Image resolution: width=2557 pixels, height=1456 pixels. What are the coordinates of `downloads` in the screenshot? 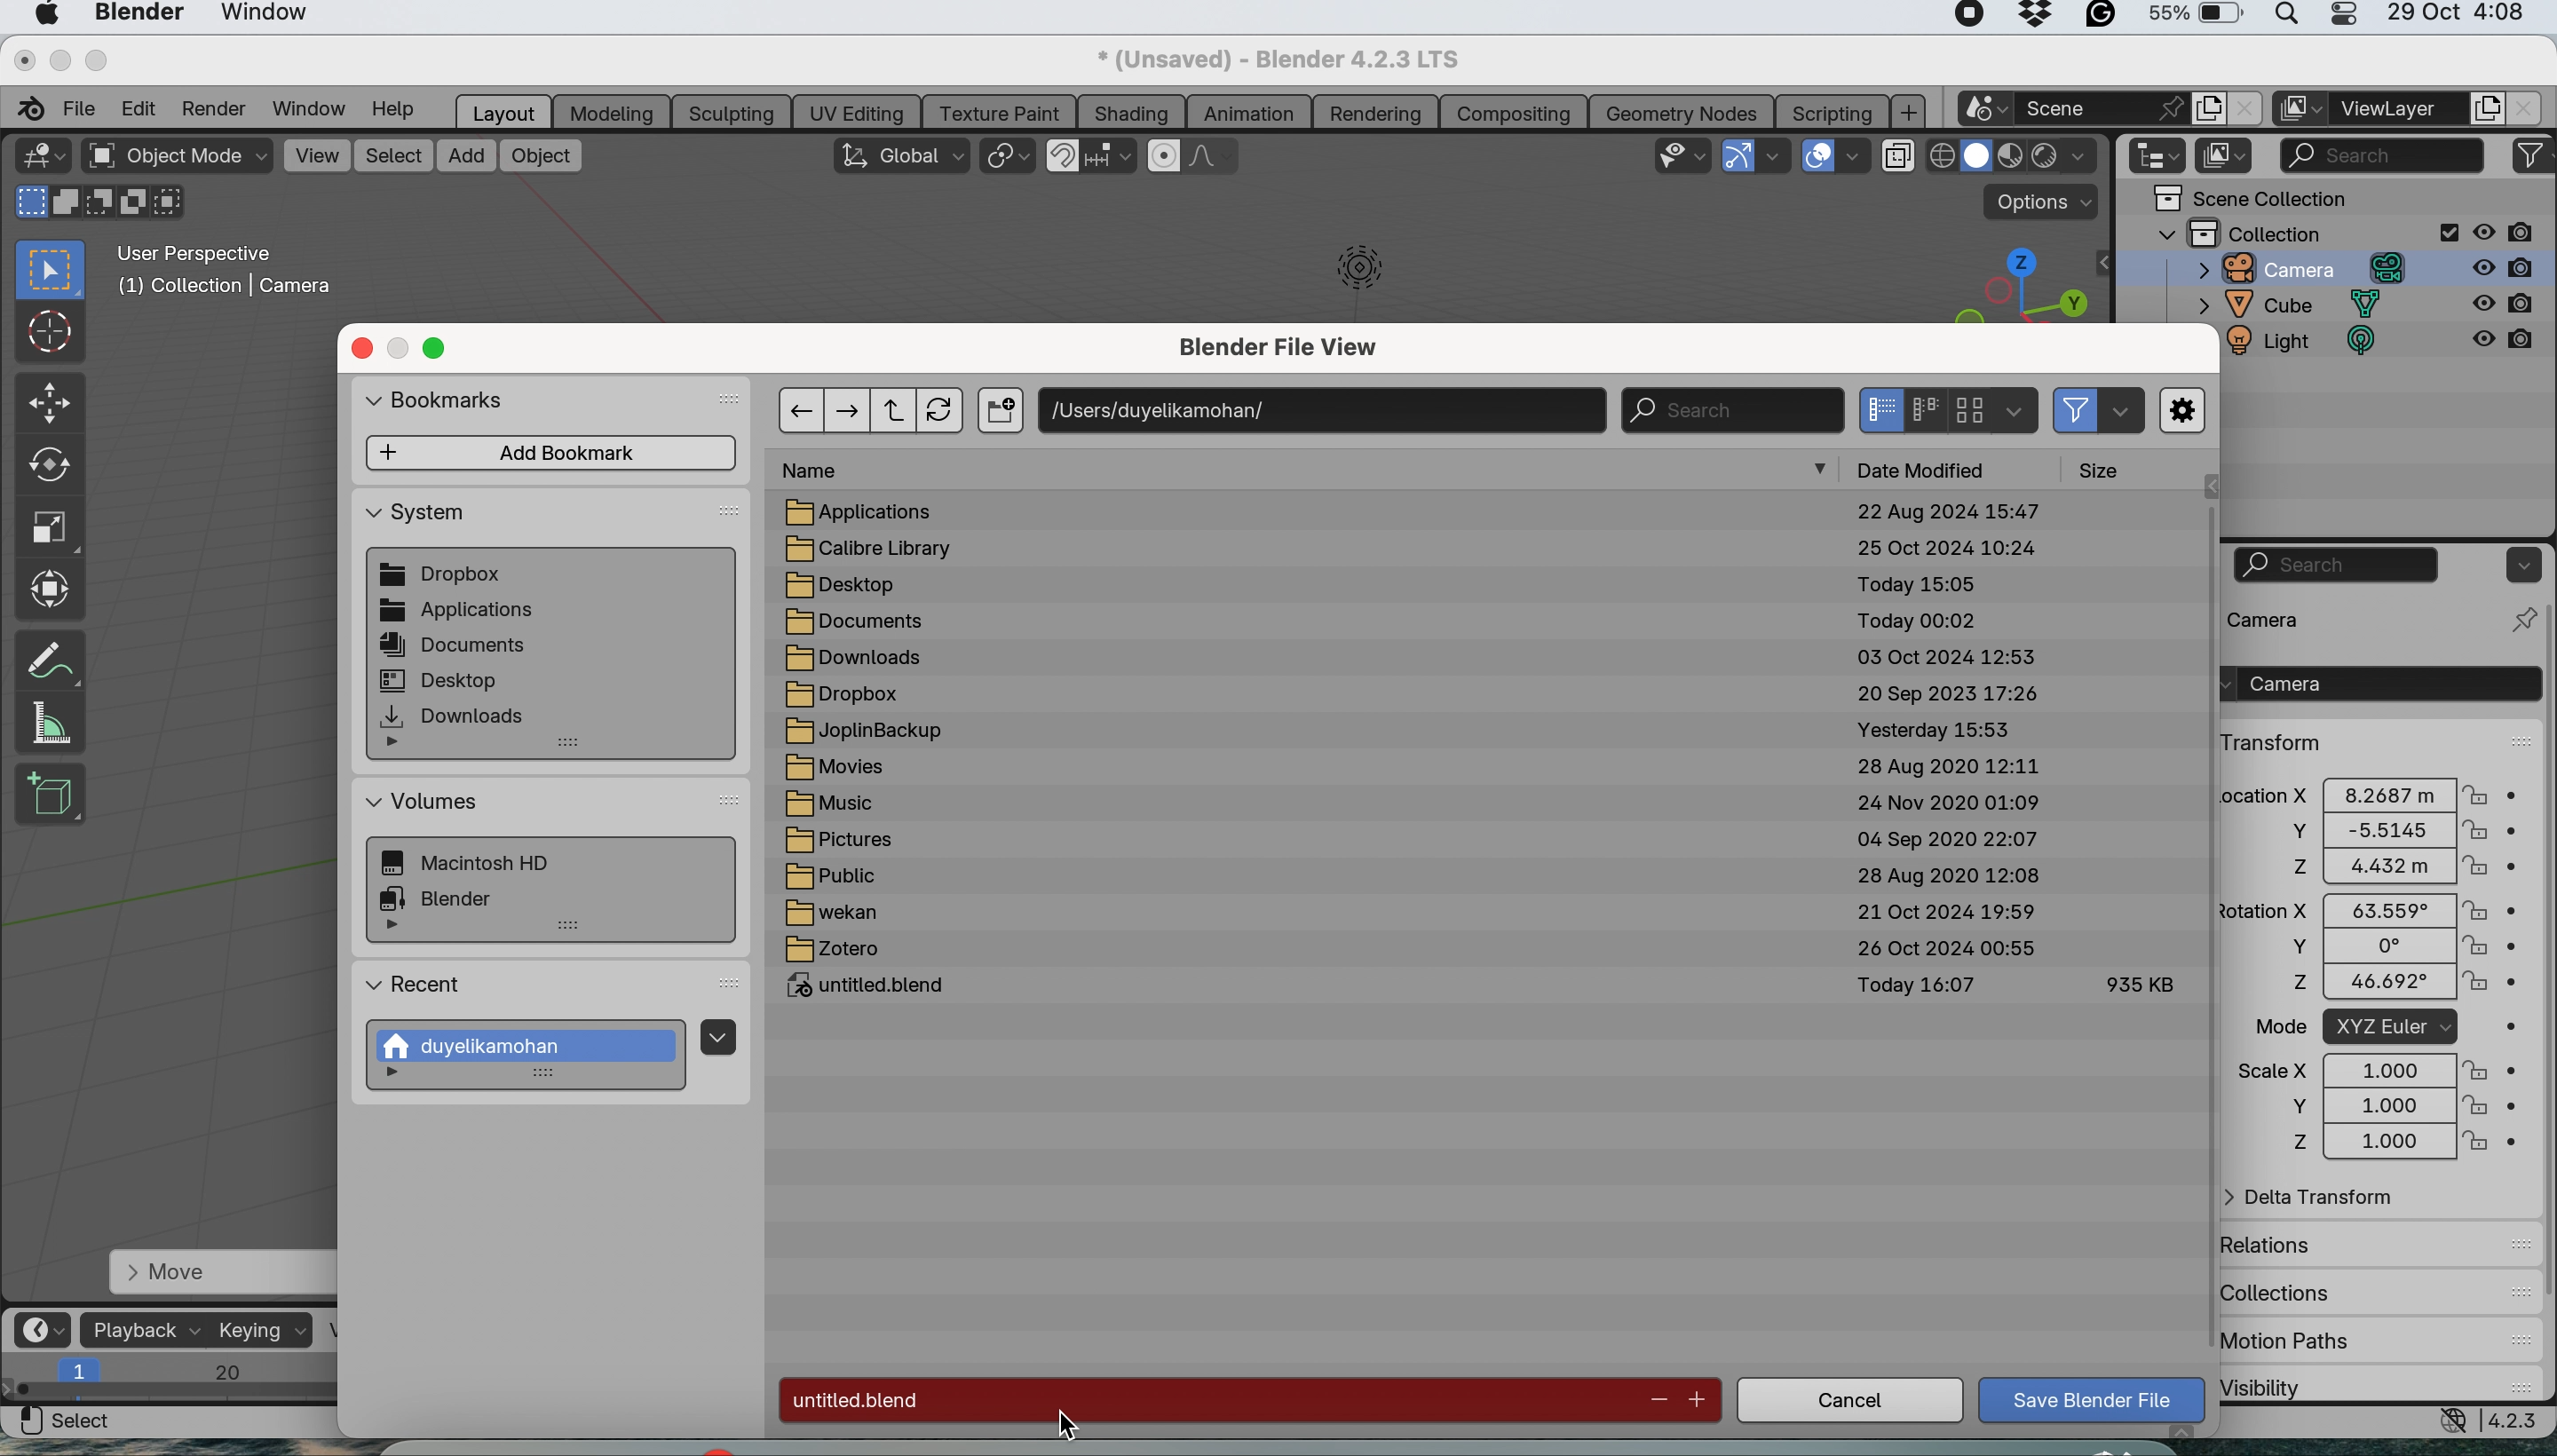 It's located at (455, 716).